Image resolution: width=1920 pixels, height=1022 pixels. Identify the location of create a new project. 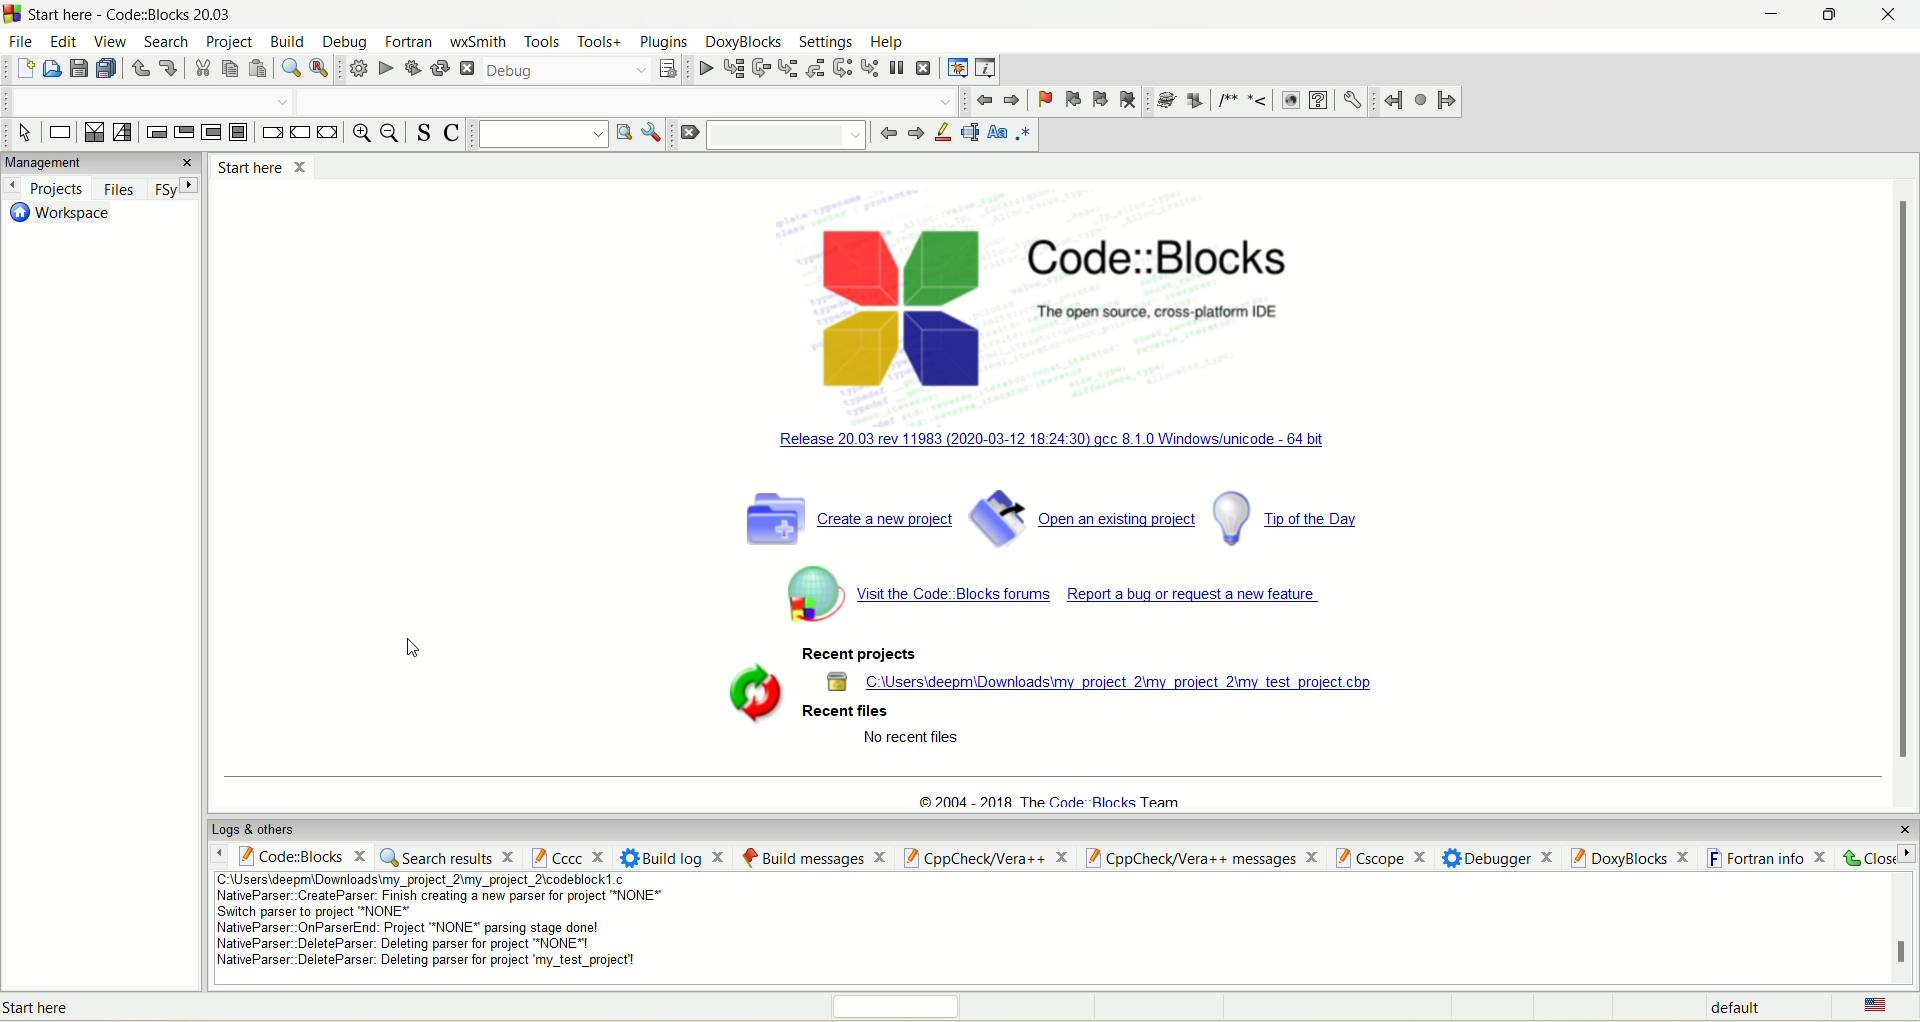
(855, 518).